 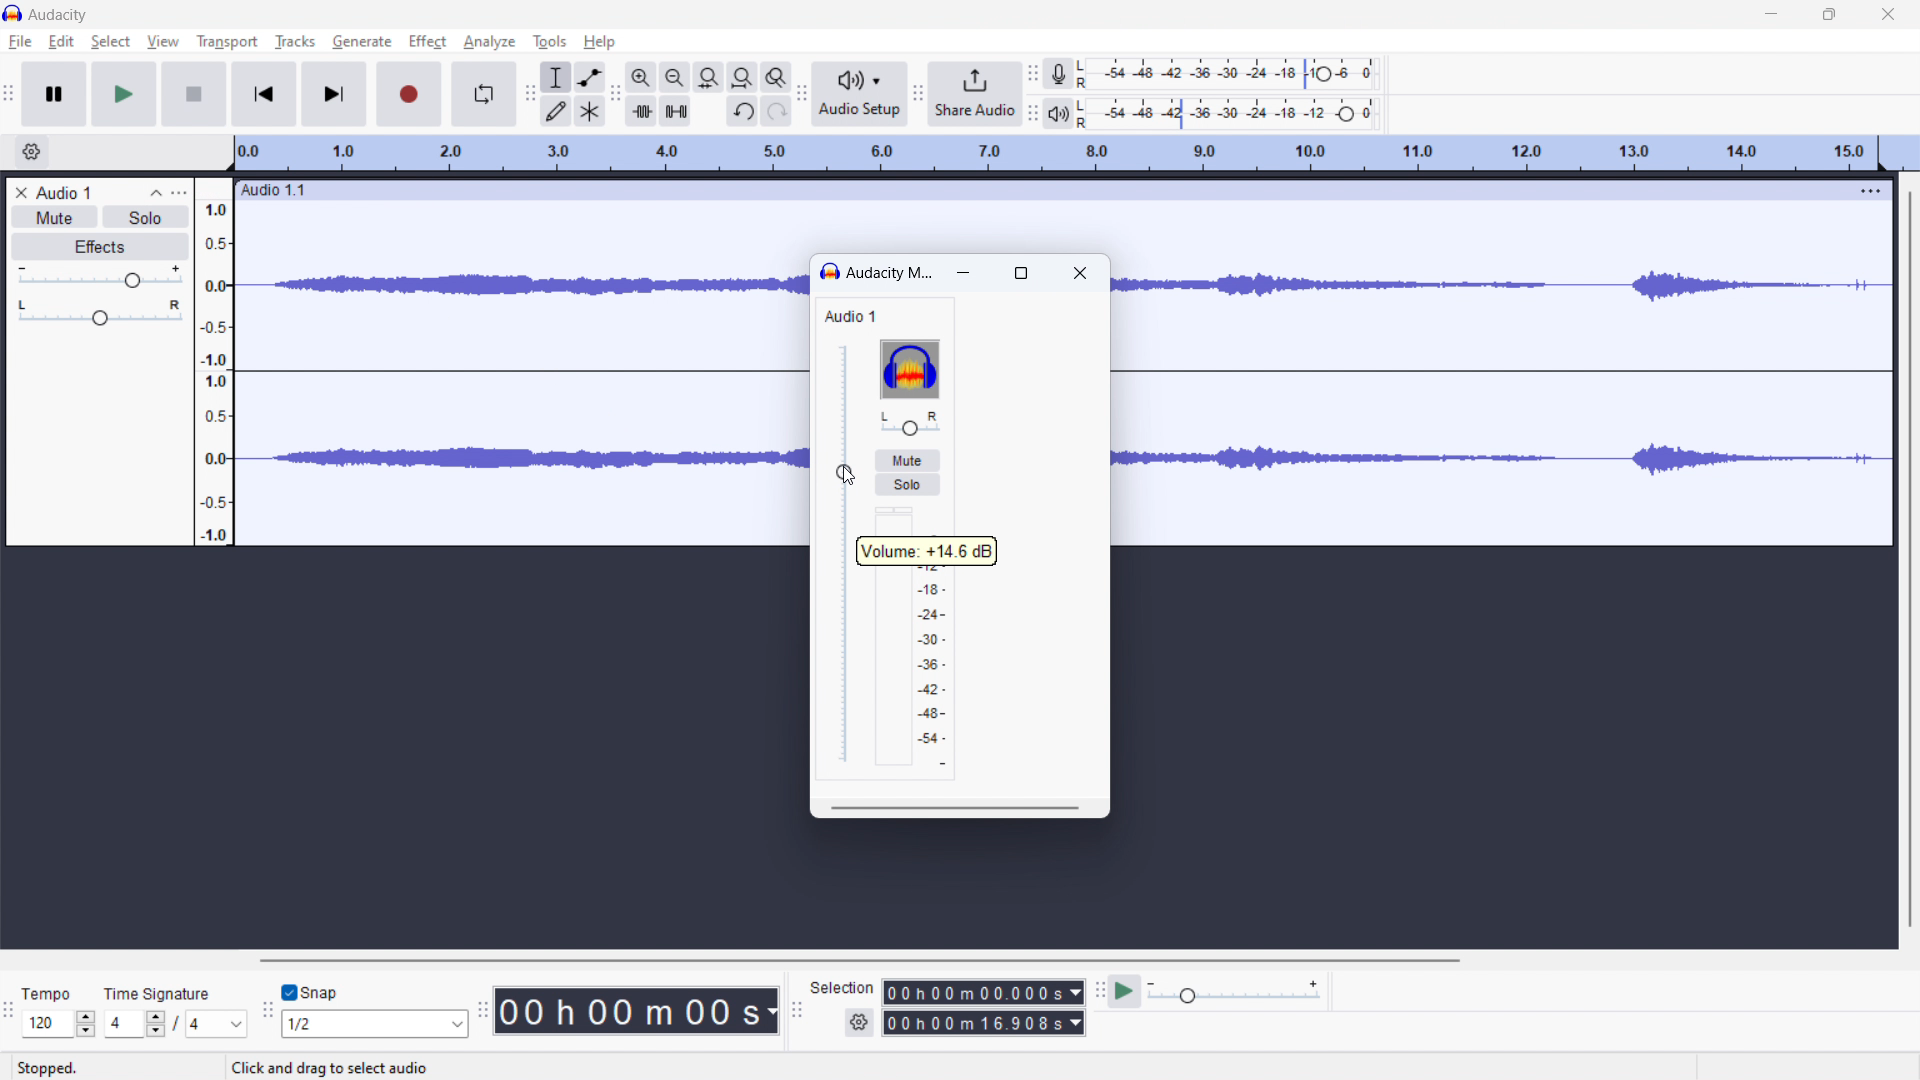 I want to click on playback speed, so click(x=1235, y=991).